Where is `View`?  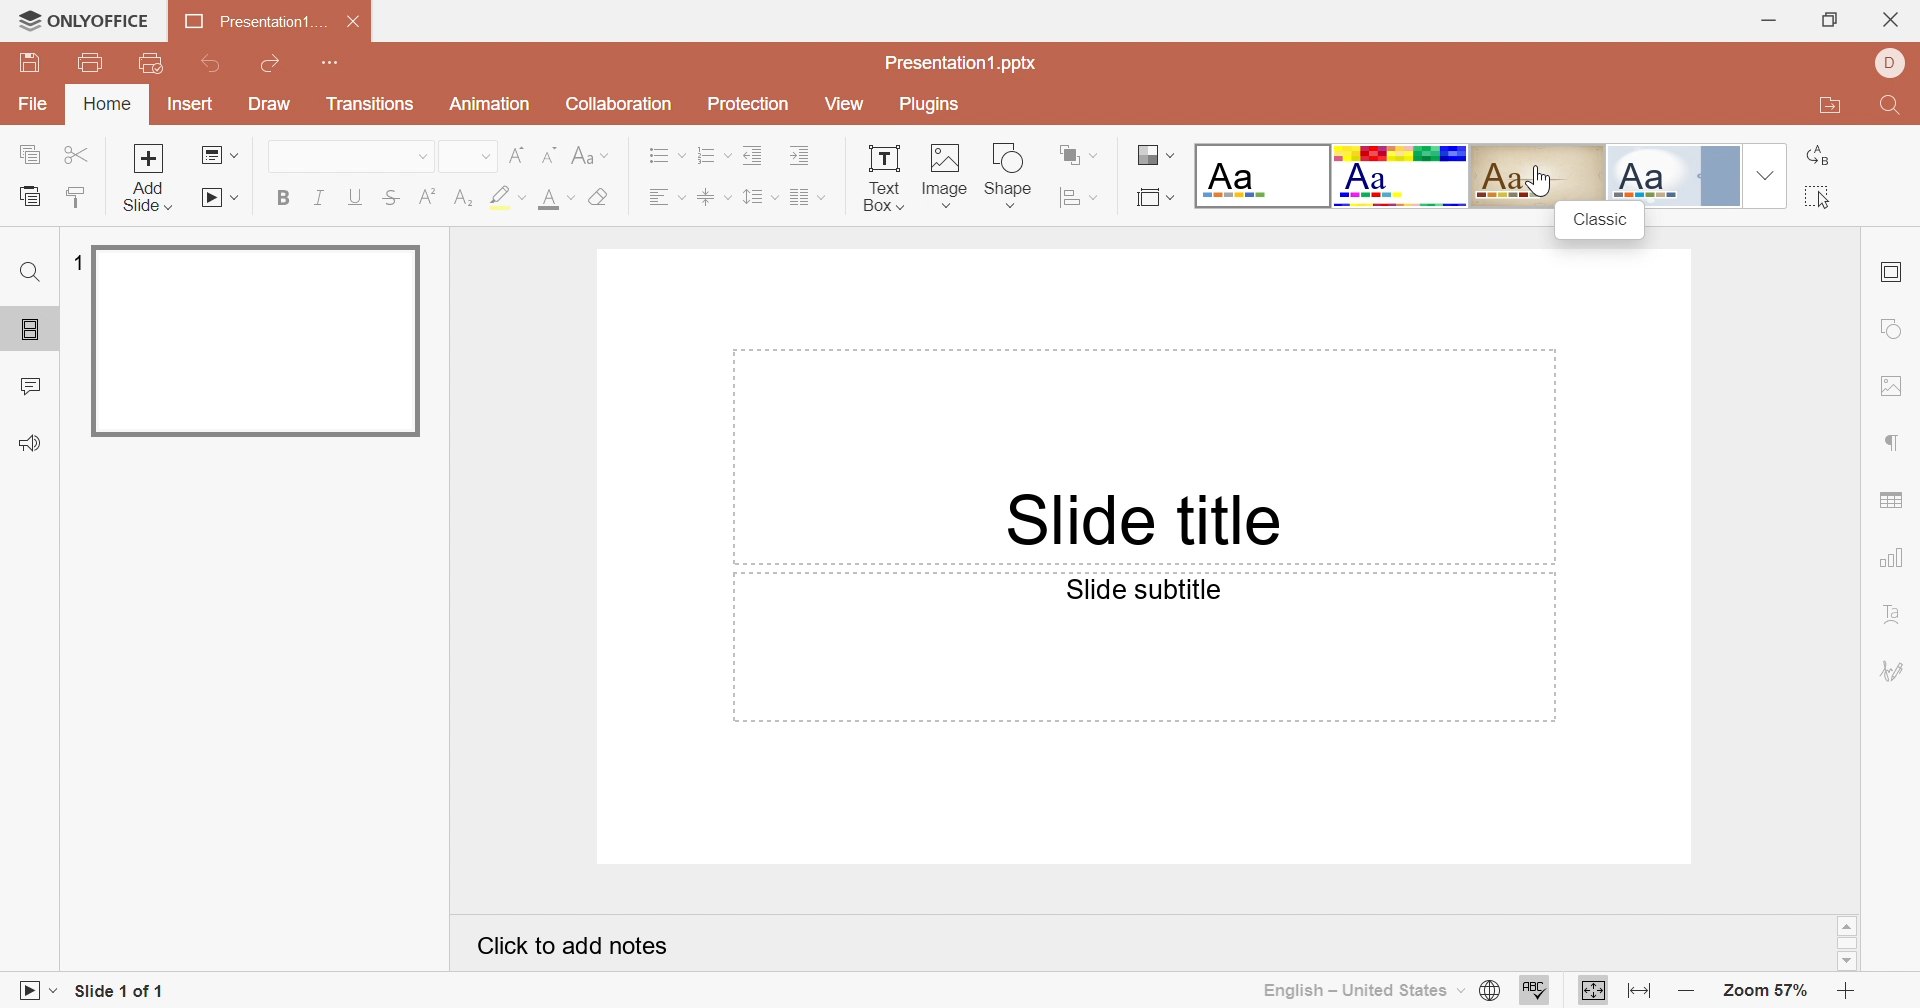
View is located at coordinates (846, 104).